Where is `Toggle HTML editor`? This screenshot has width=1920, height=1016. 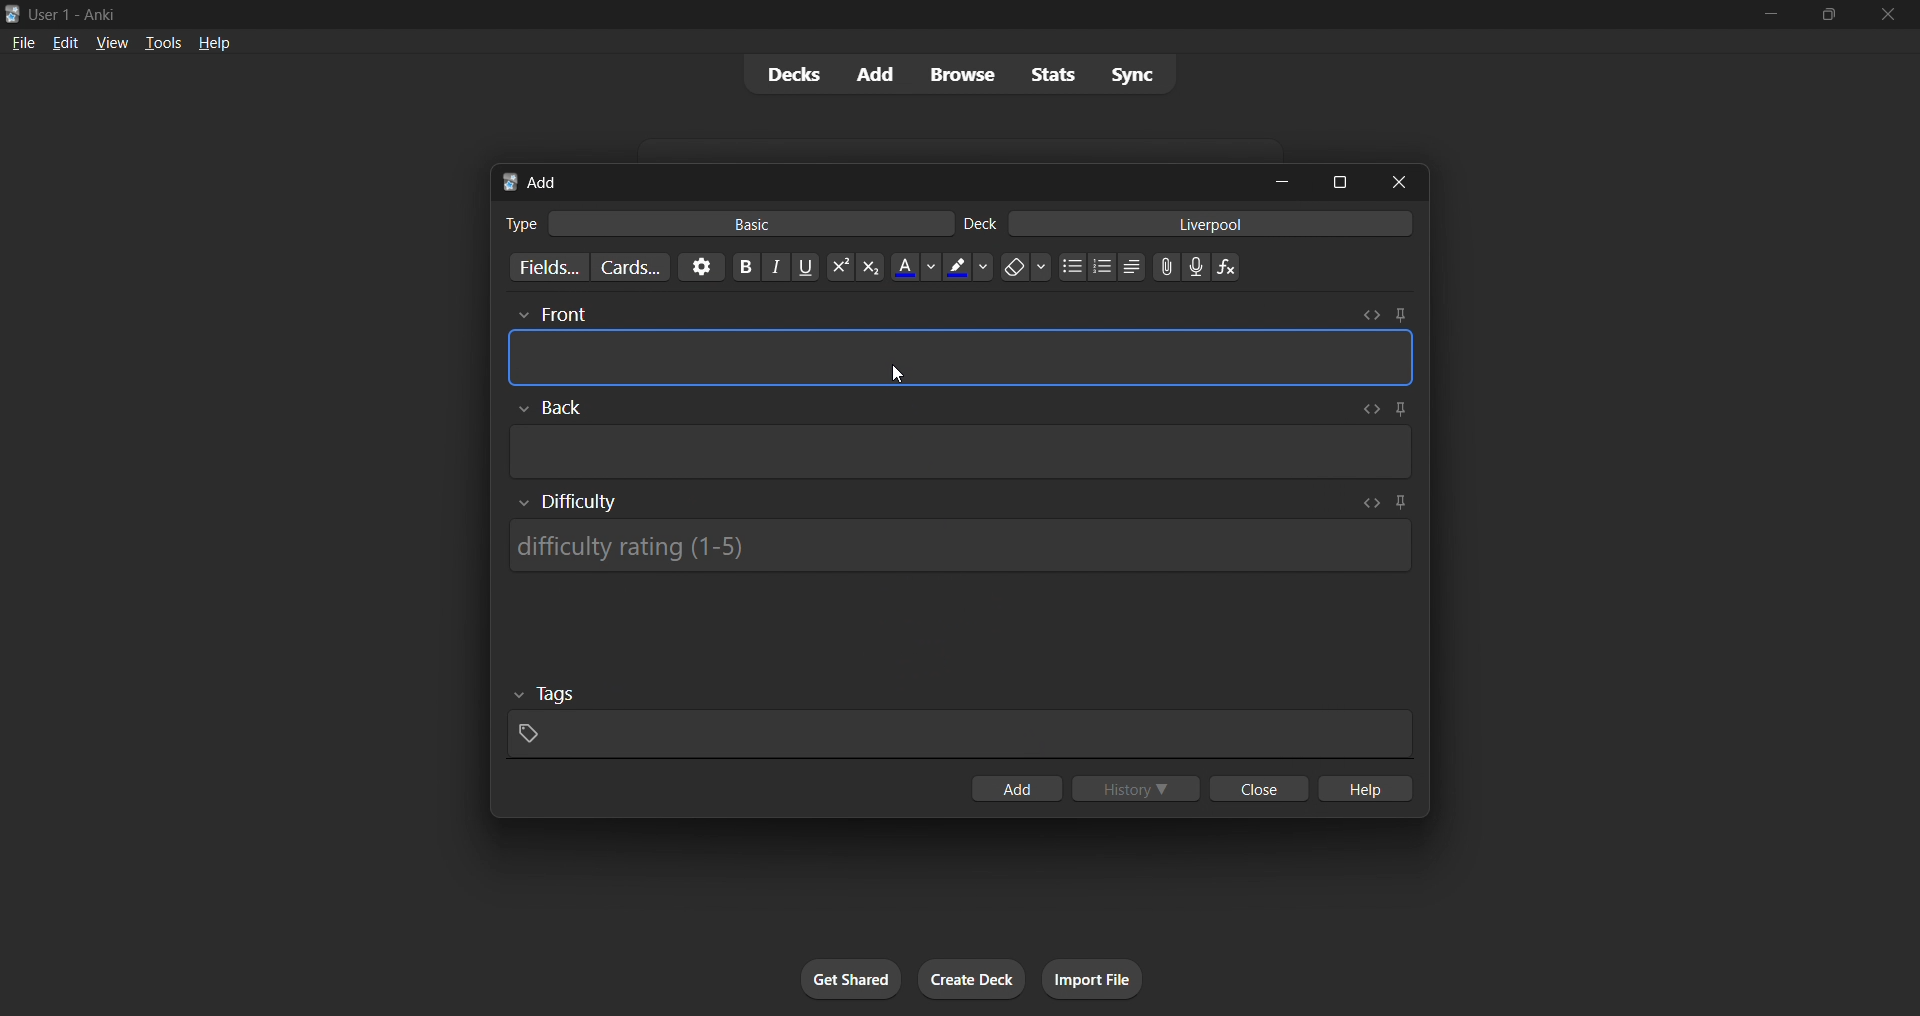 Toggle HTML editor is located at coordinates (1367, 409).